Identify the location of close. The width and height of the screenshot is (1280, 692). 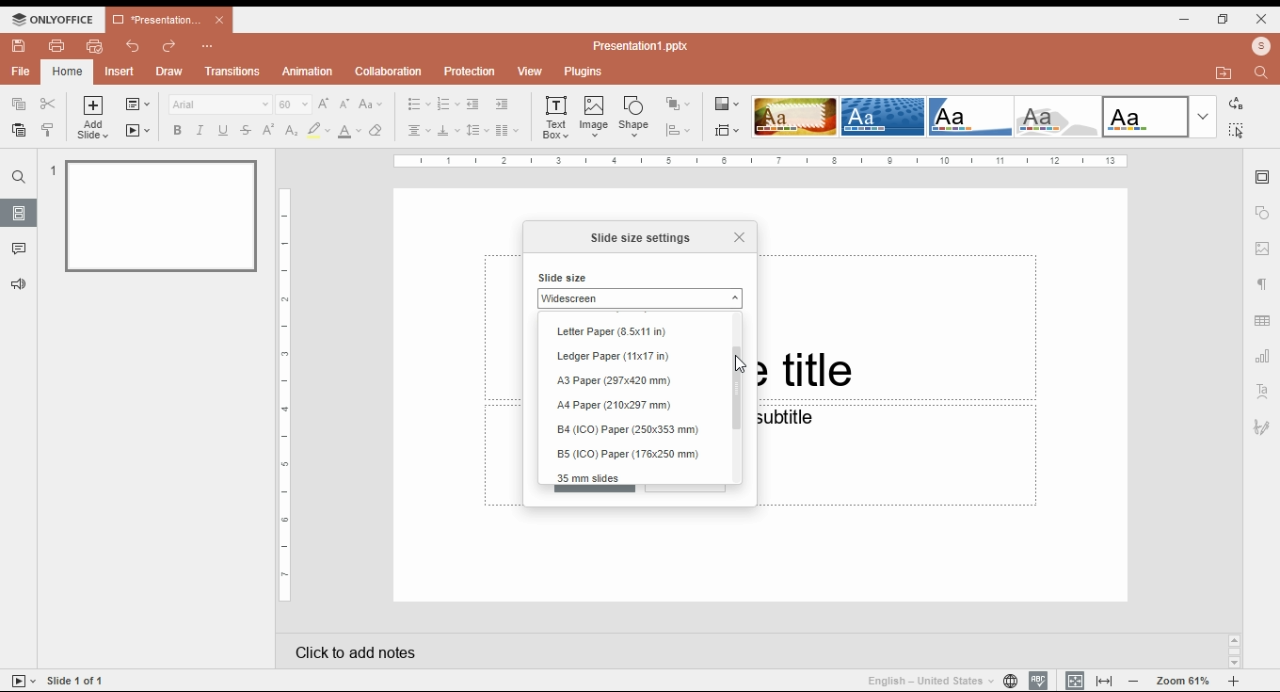
(1262, 18).